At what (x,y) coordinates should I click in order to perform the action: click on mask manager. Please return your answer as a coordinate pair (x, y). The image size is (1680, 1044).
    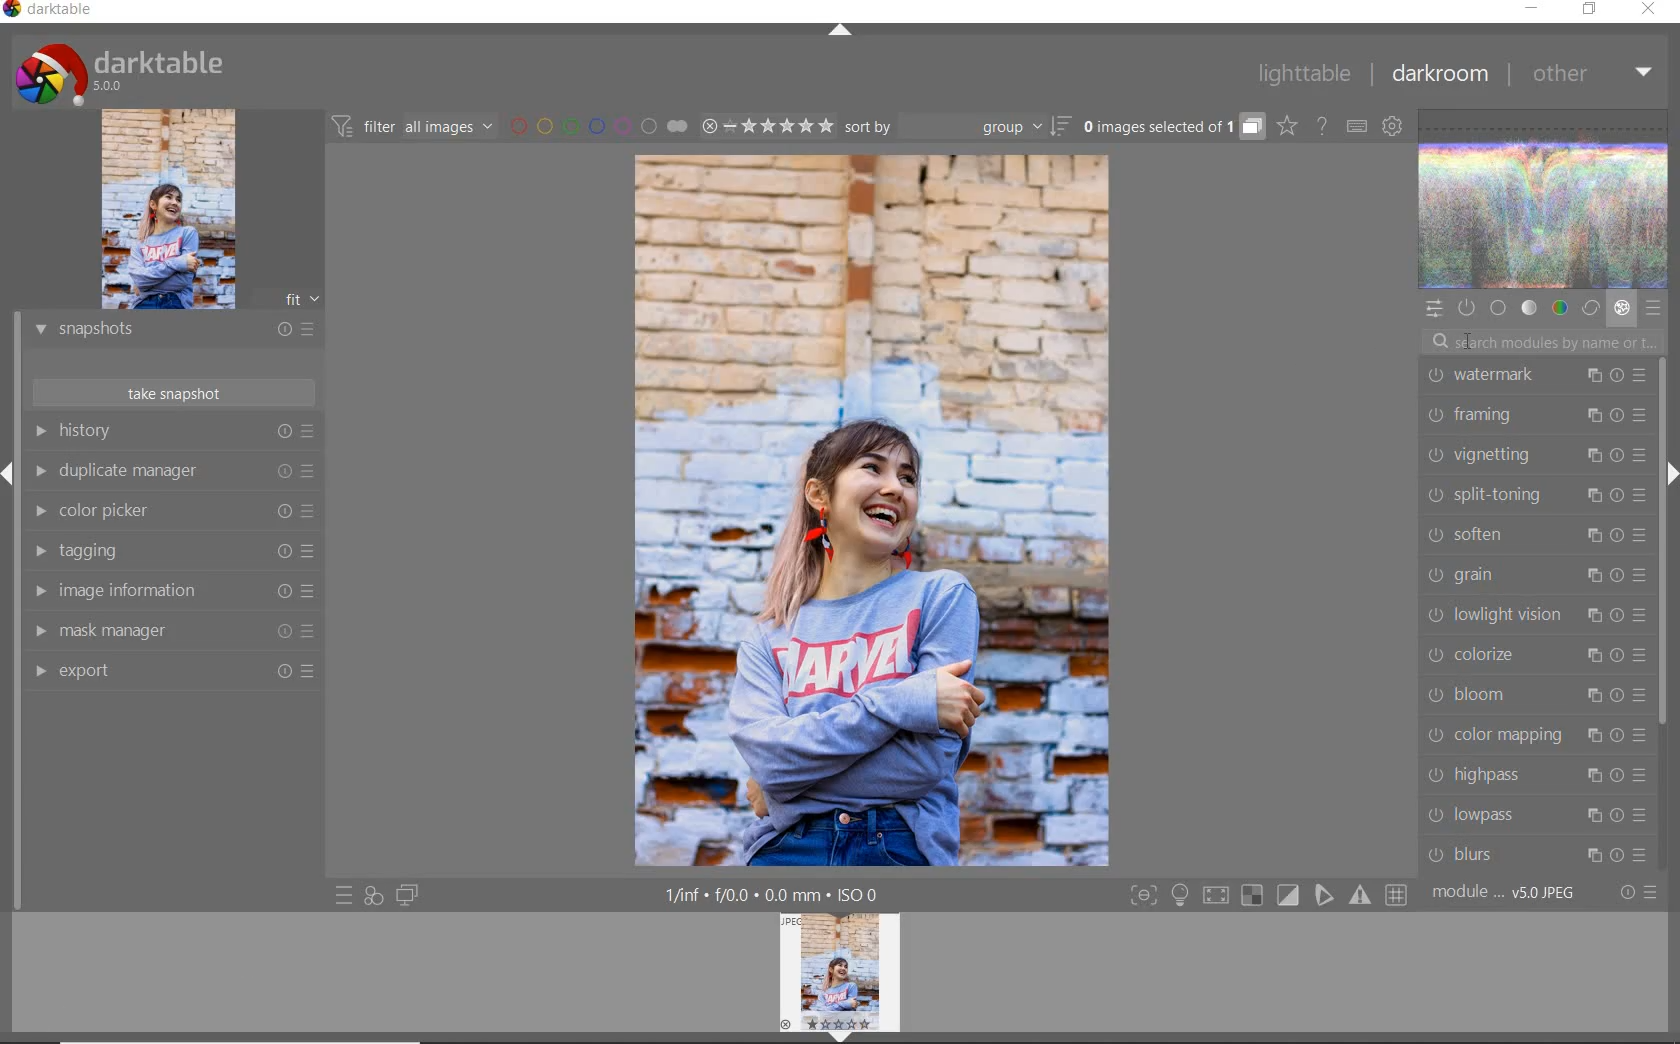
    Looking at the image, I should click on (172, 633).